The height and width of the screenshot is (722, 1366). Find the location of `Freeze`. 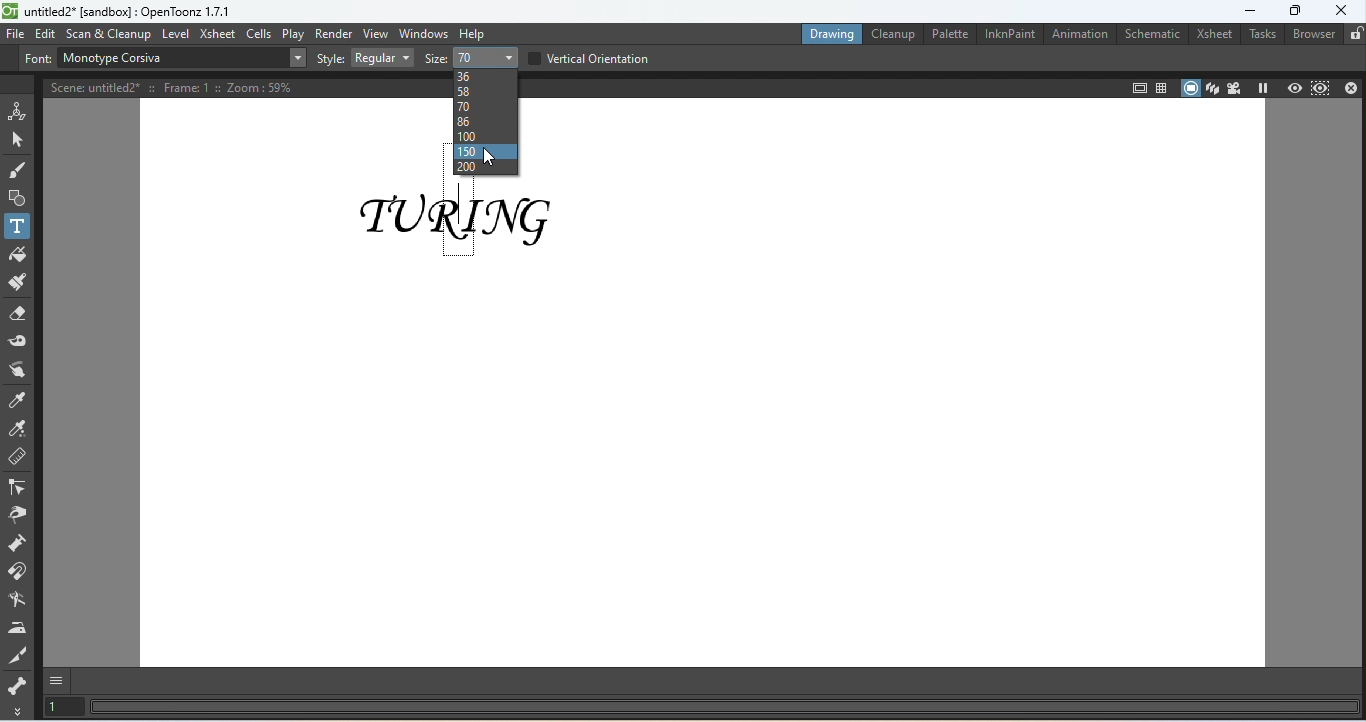

Freeze is located at coordinates (1266, 89).